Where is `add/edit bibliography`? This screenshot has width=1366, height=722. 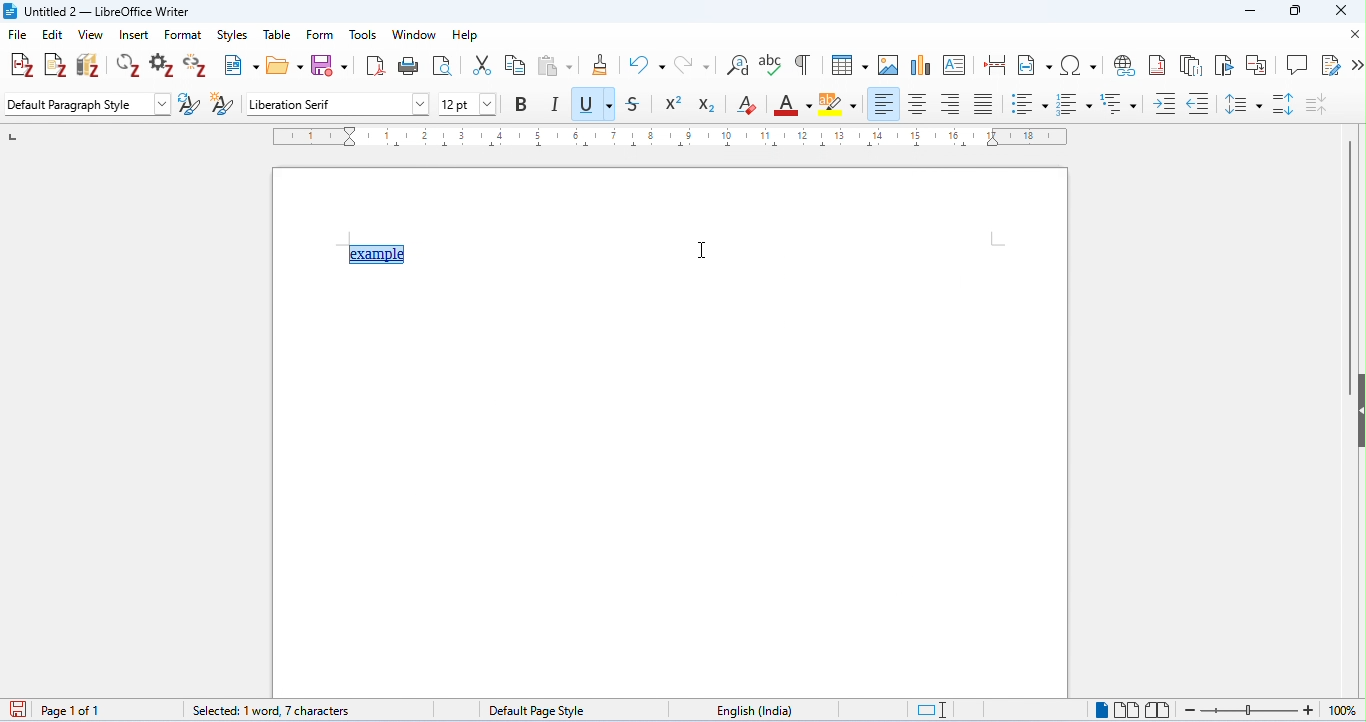 add/edit bibliography is located at coordinates (88, 65).